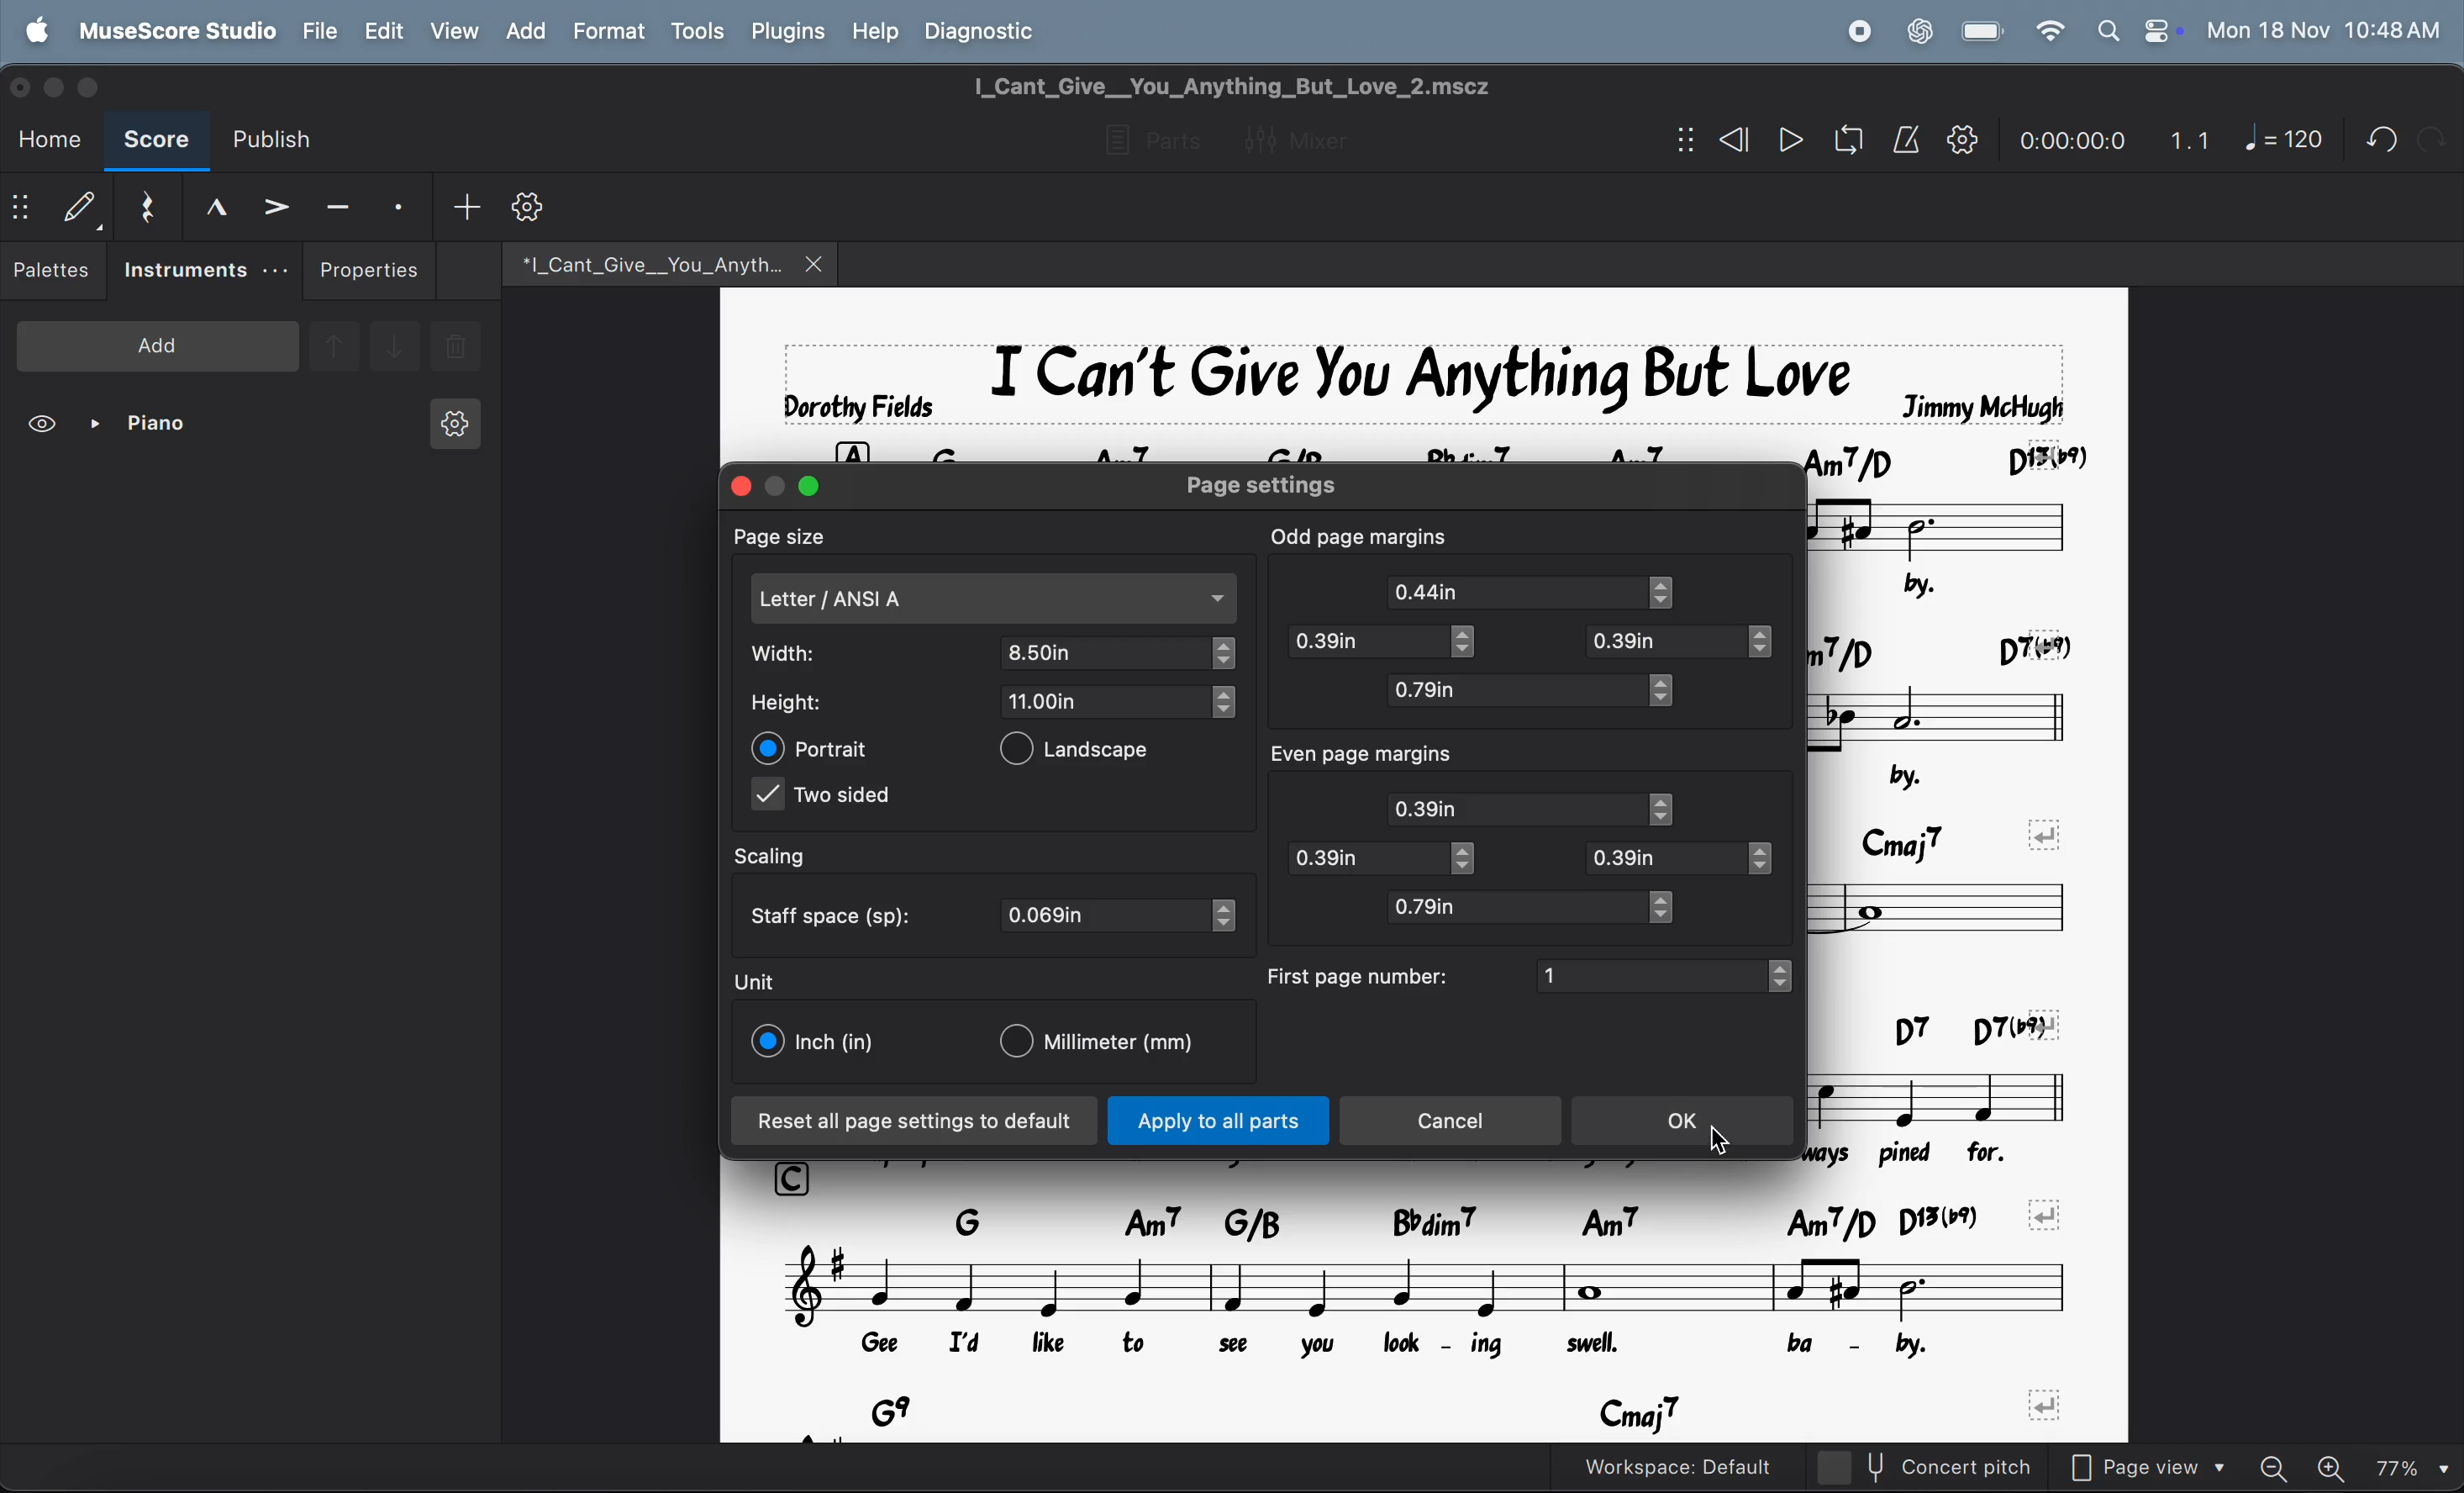 Image resolution: width=2464 pixels, height=1493 pixels. What do you see at coordinates (382, 31) in the screenshot?
I see `edit ` at bounding box center [382, 31].